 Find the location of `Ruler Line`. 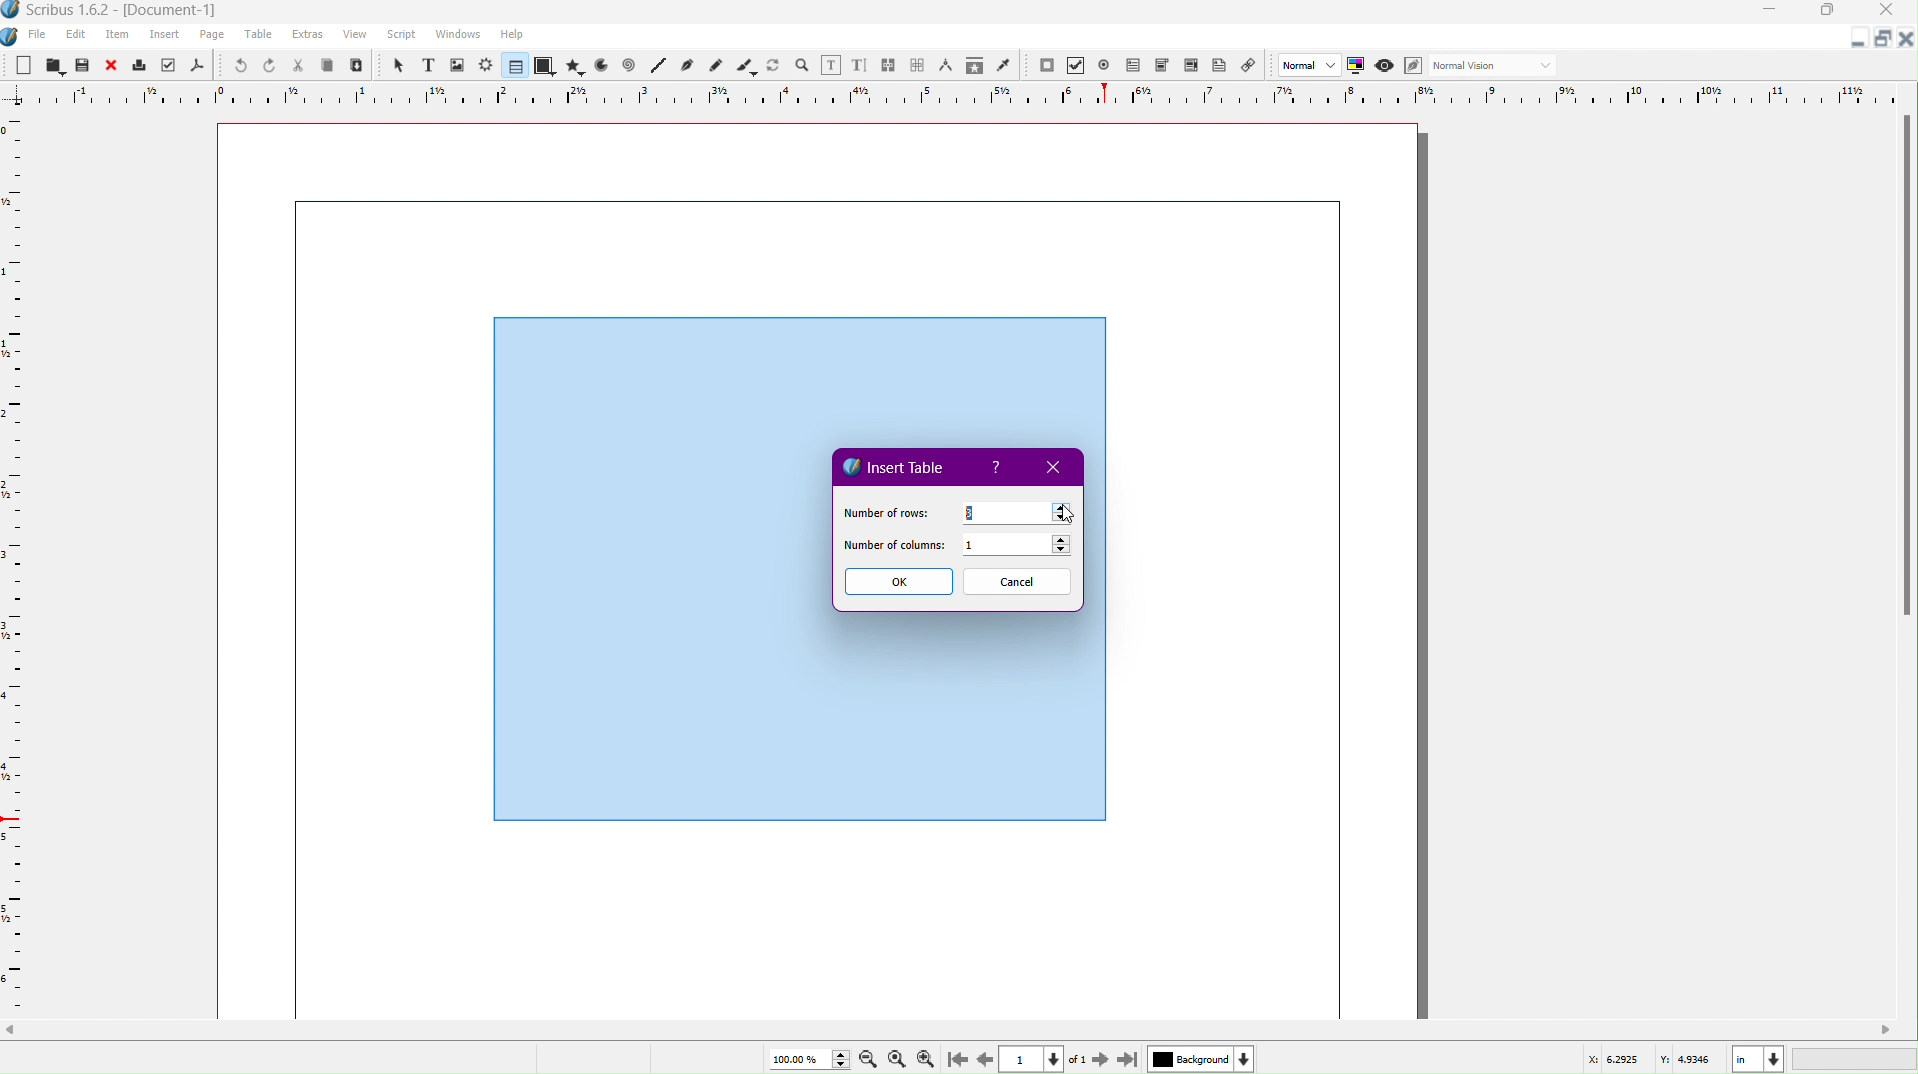

Ruler Line is located at coordinates (959, 94).